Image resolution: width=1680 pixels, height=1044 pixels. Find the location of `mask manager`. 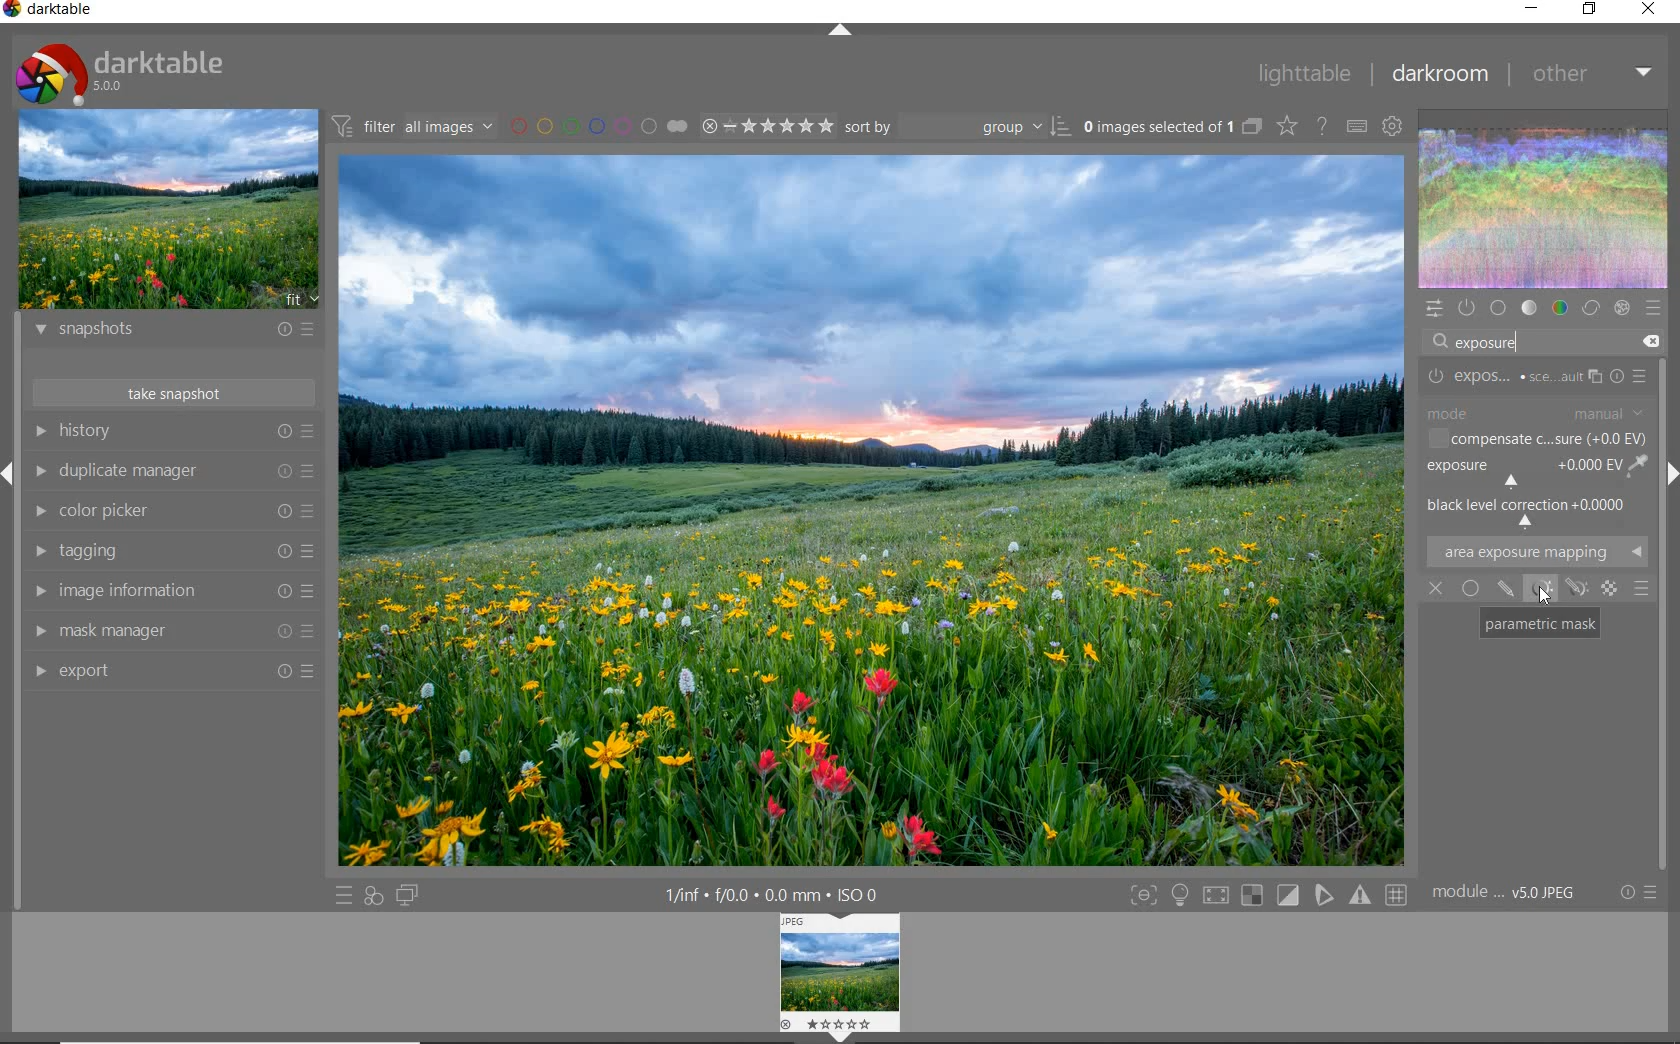

mask manager is located at coordinates (171, 631).